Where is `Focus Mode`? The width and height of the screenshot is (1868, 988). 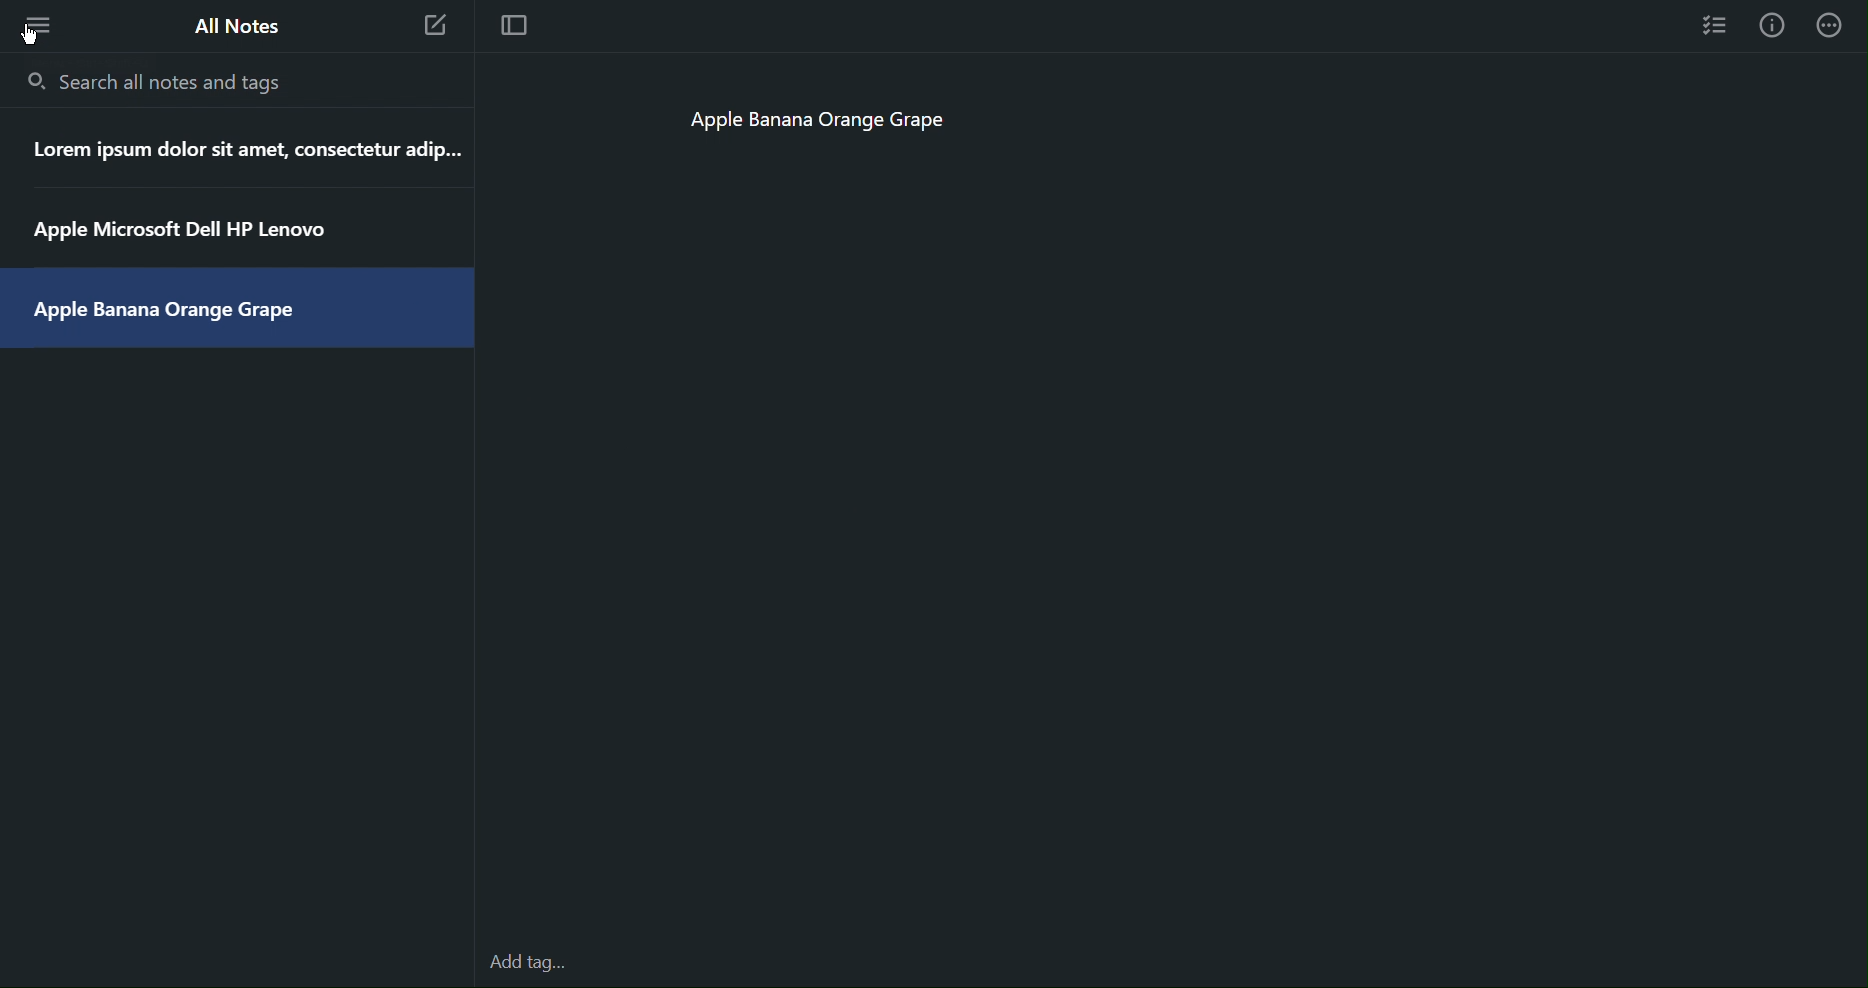
Focus Mode is located at coordinates (512, 27).